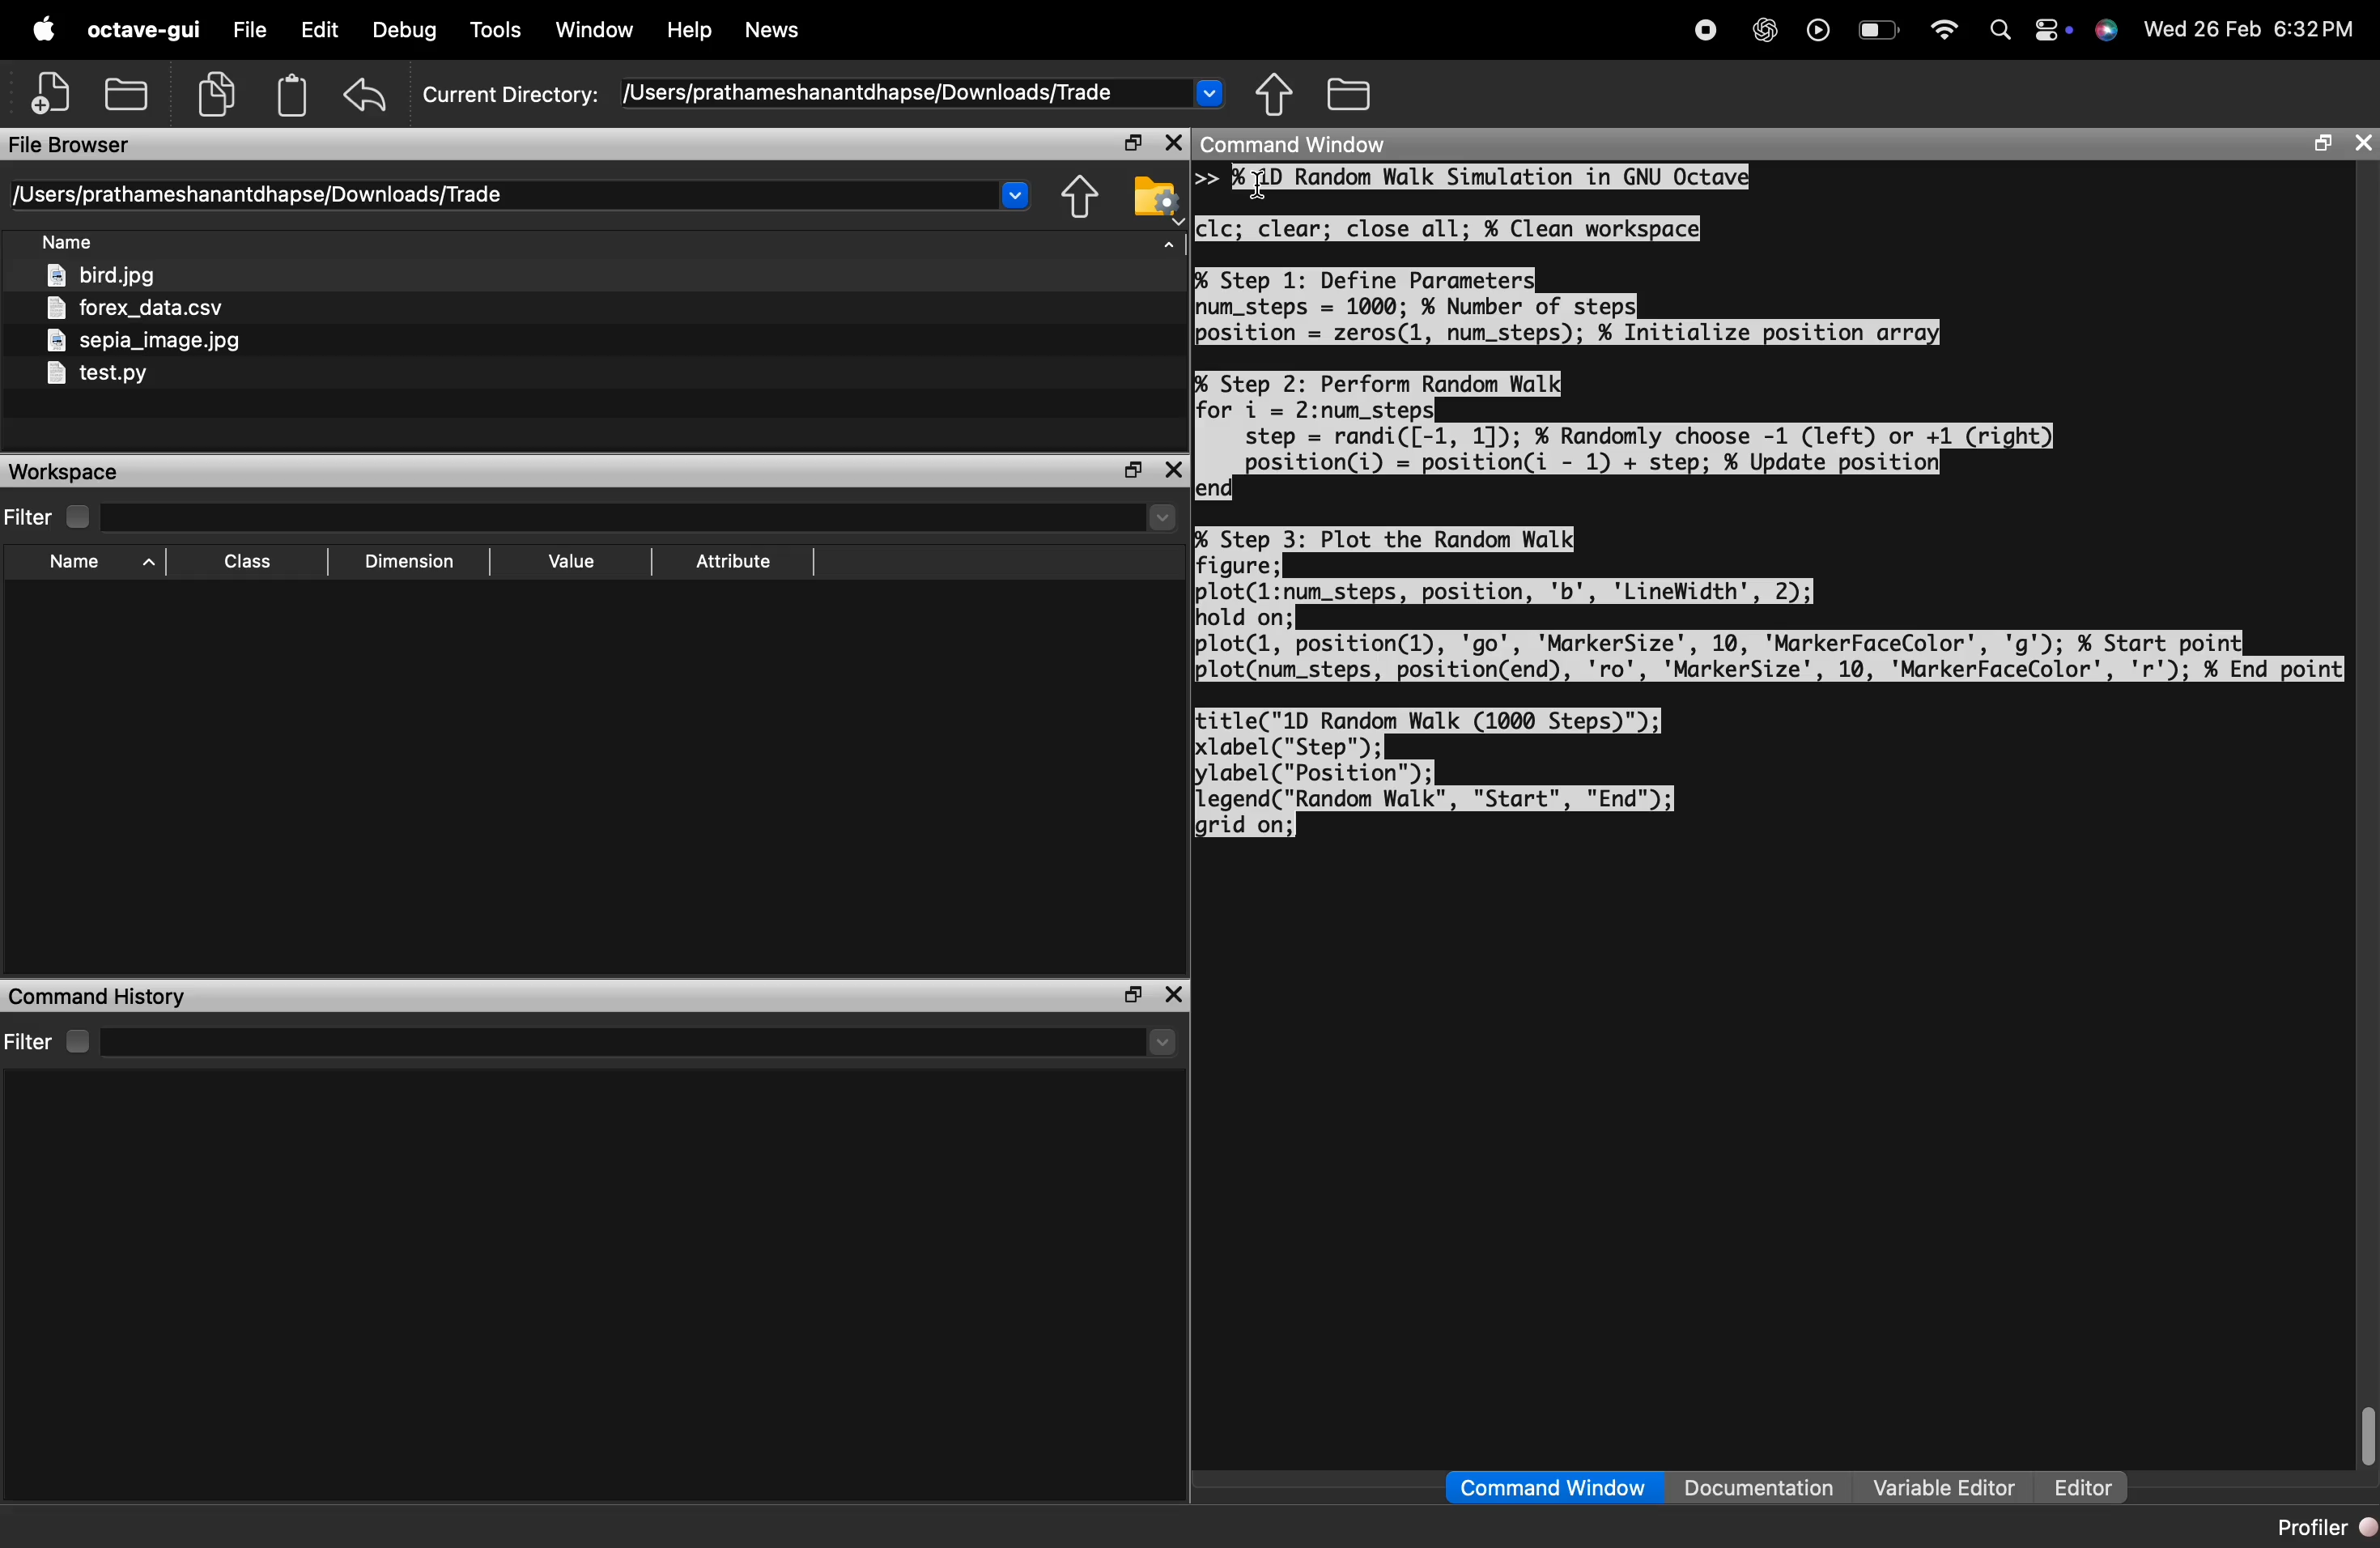 The height and width of the screenshot is (1548, 2380). I want to click on filter, so click(56, 517).